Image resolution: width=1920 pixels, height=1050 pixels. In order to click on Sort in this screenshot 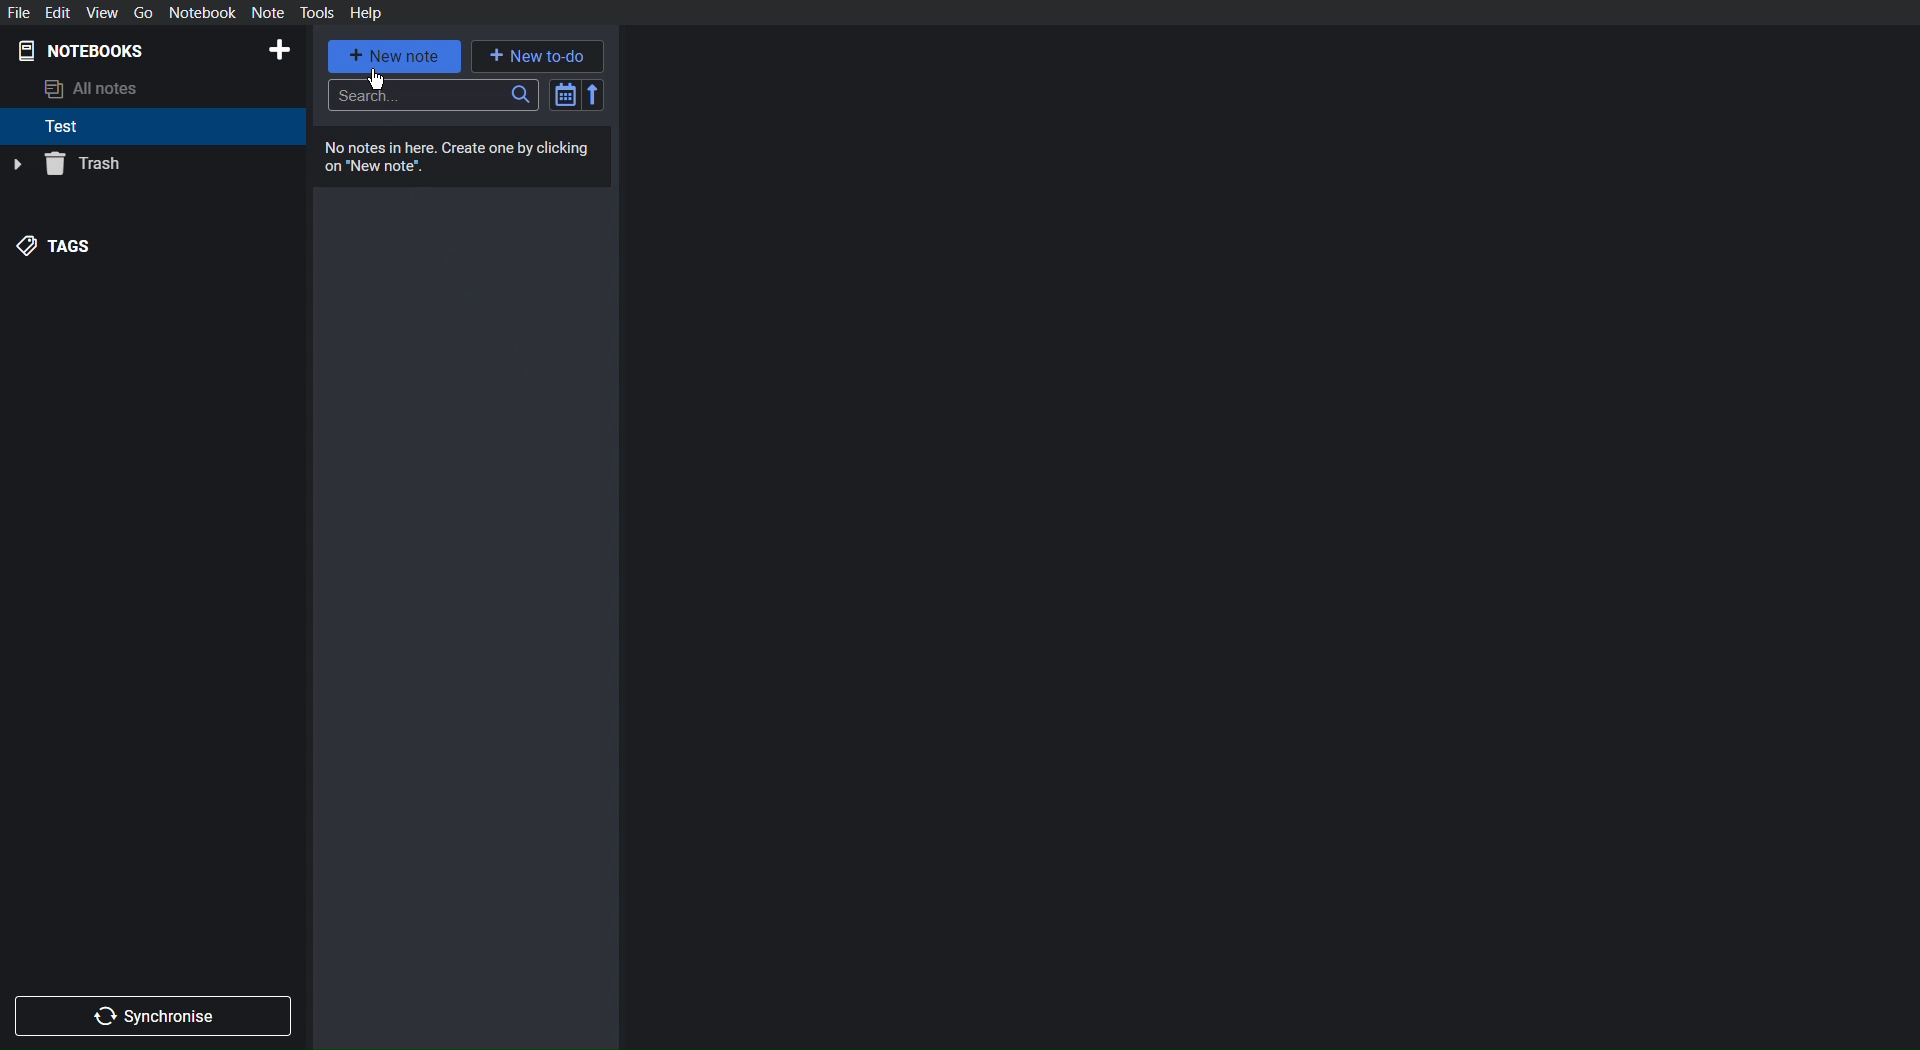, I will do `click(577, 95)`.